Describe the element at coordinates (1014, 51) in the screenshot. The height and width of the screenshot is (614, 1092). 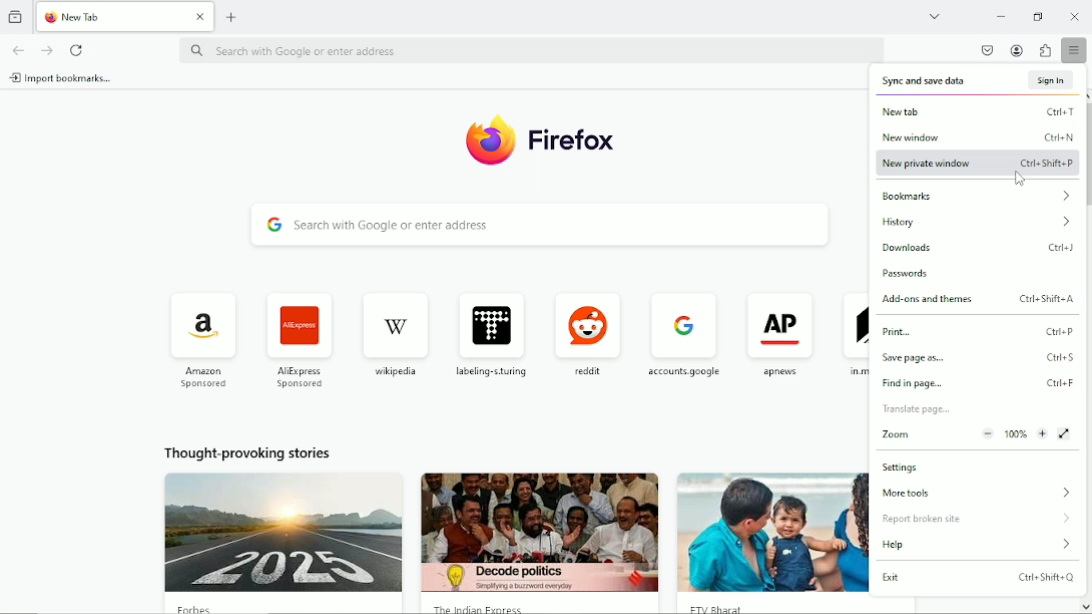
I see `account` at that location.